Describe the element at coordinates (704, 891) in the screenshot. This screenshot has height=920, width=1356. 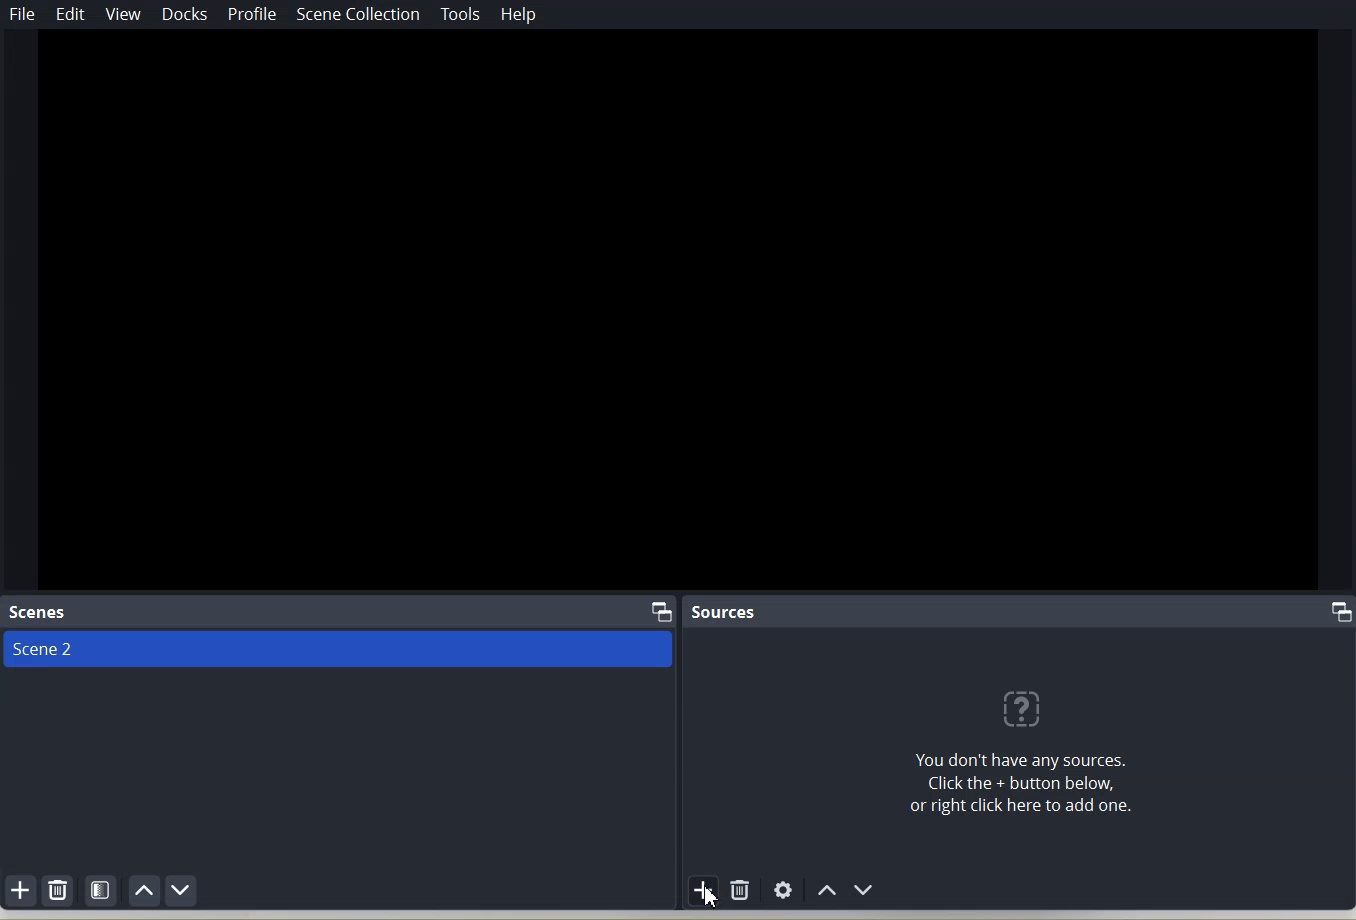
I see `Add source` at that location.